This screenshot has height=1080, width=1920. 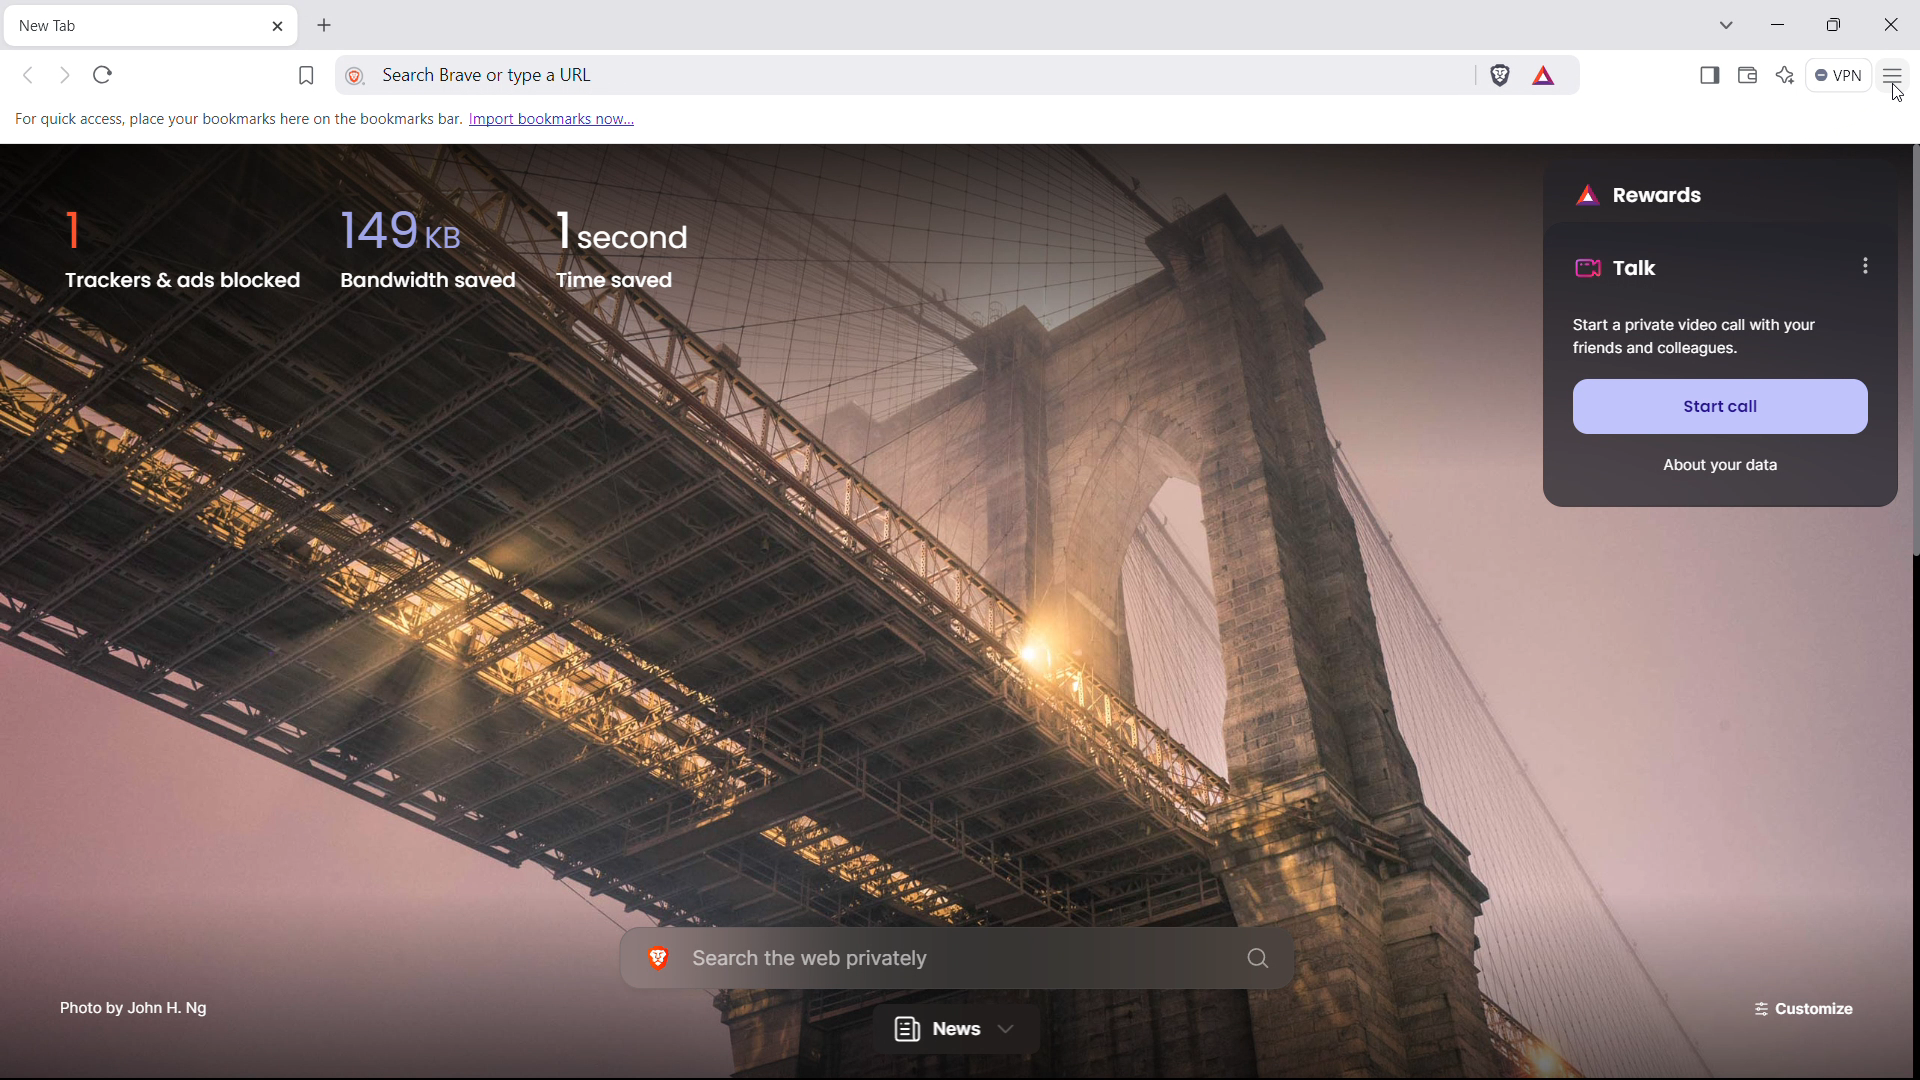 I want to click on search in the web privately, so click(x=959, y=958).